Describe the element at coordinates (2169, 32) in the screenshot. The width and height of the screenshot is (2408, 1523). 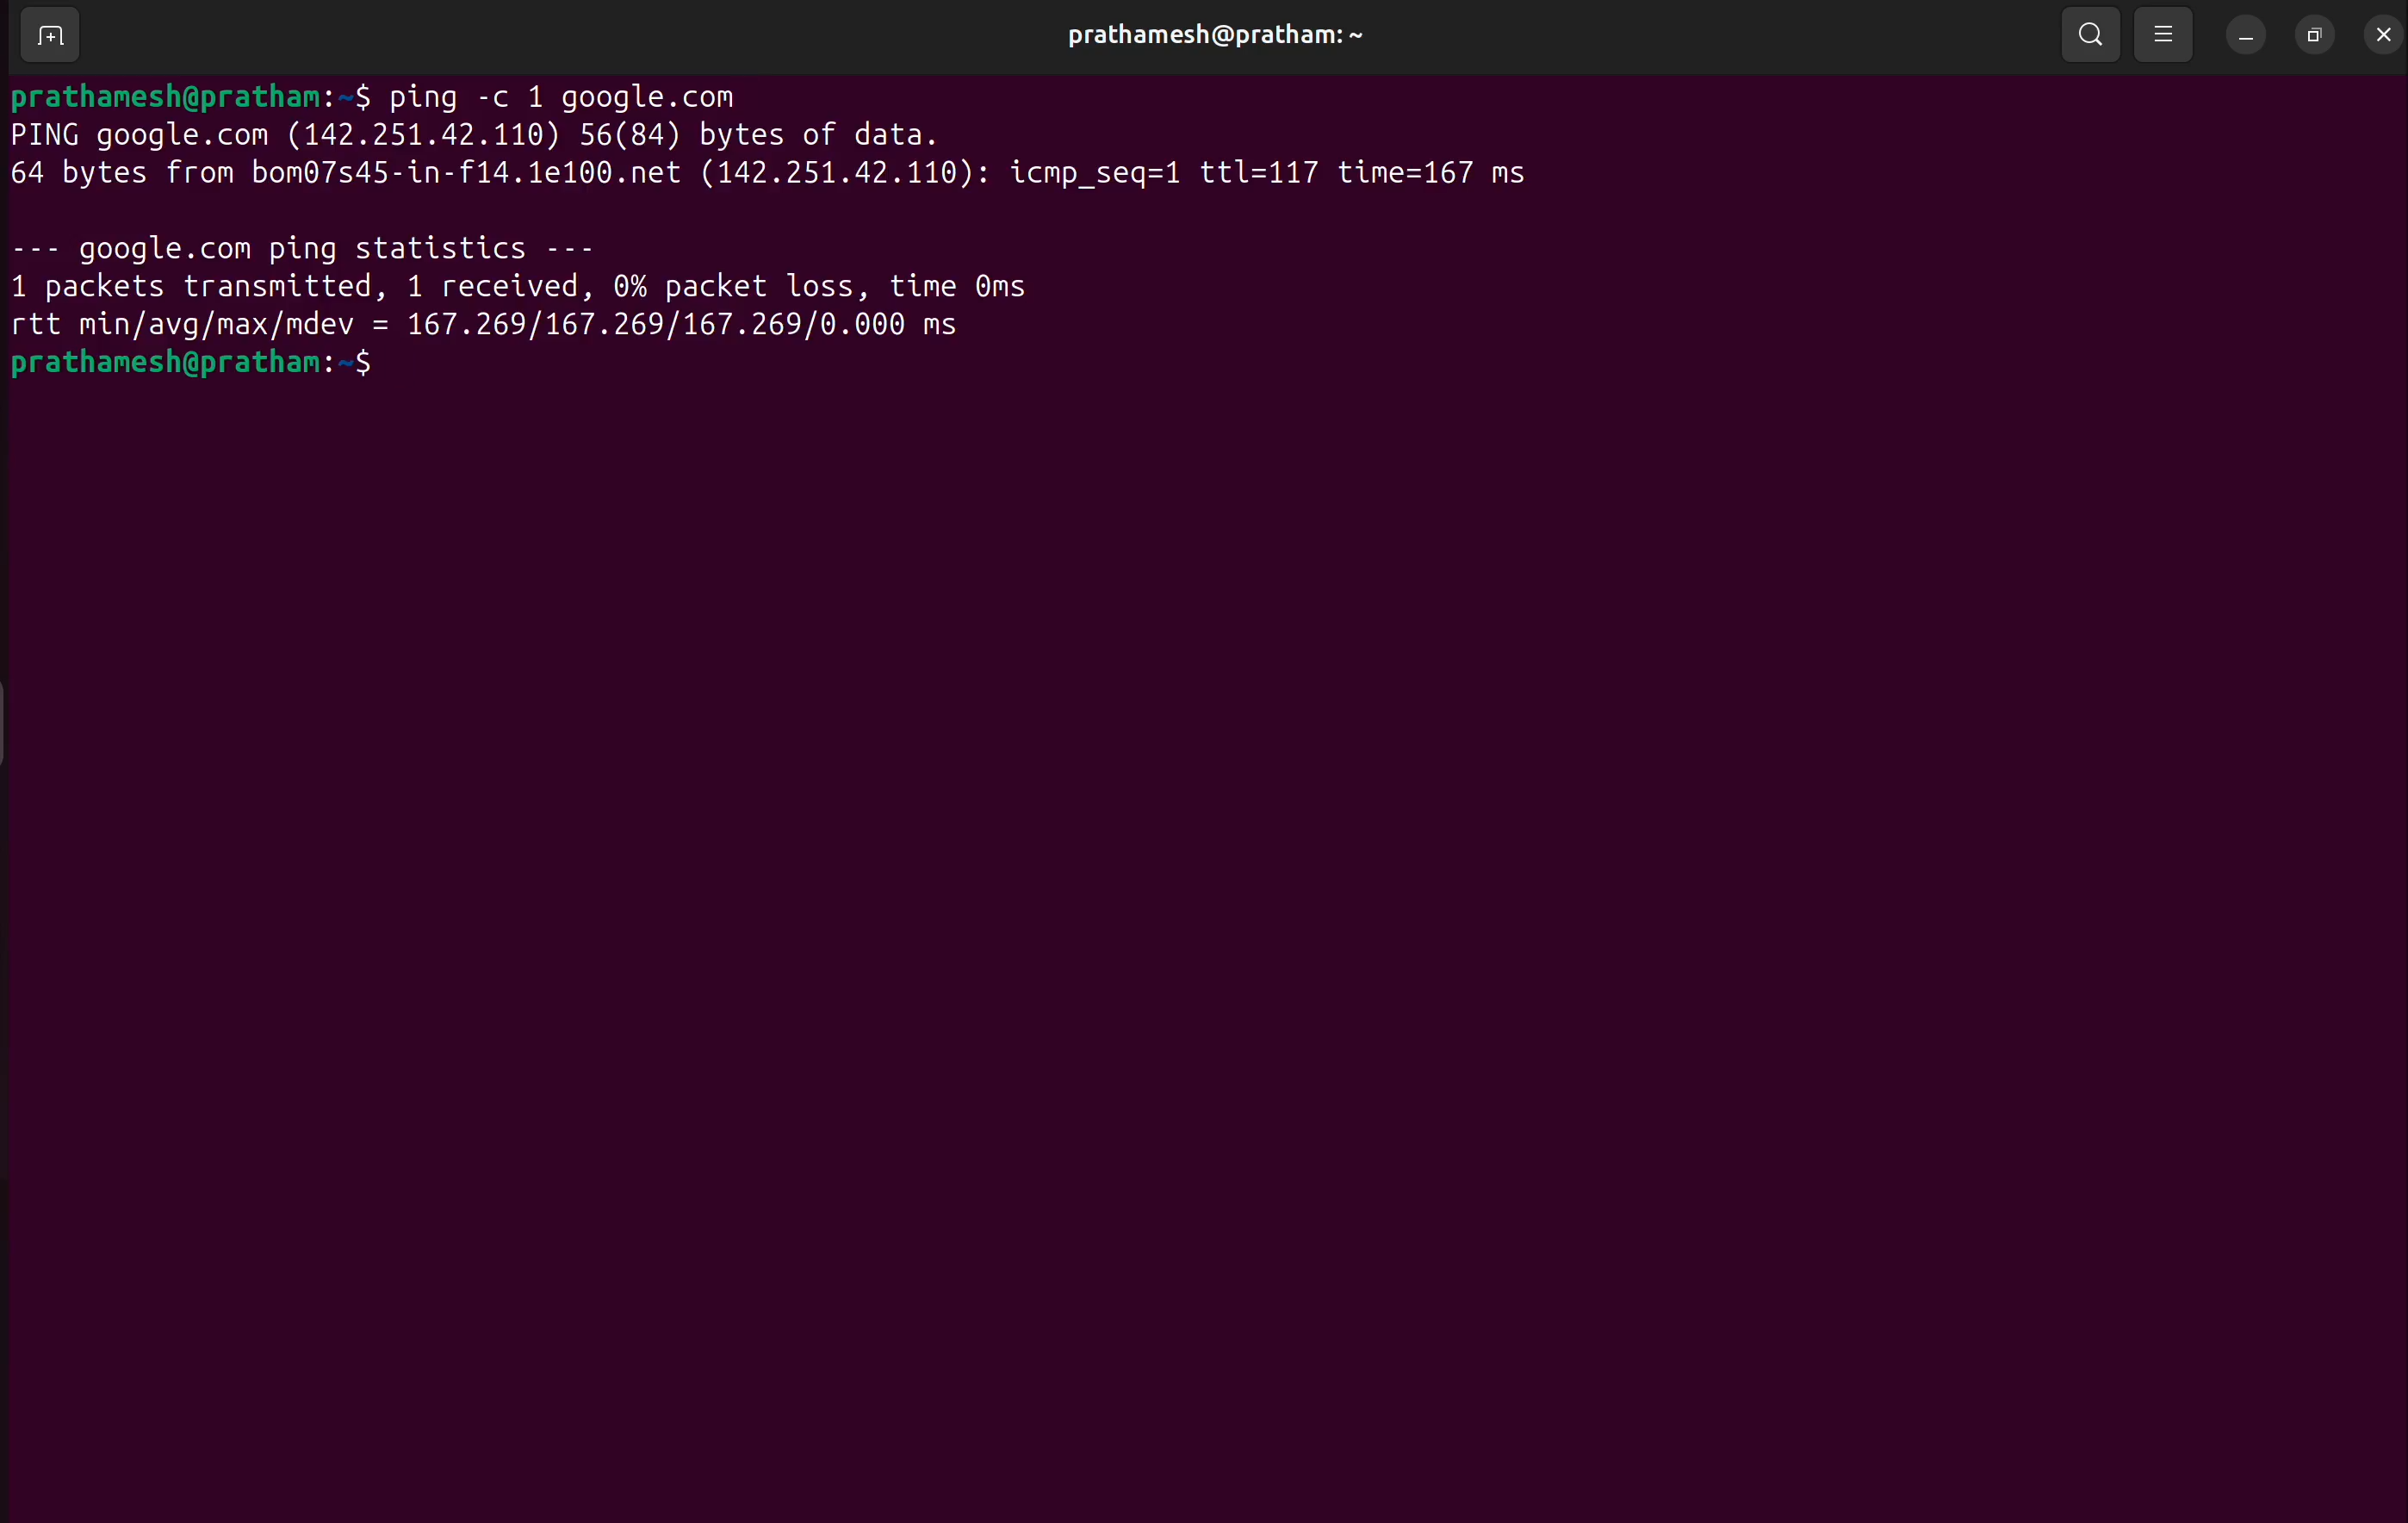
I see `view options` at that location.